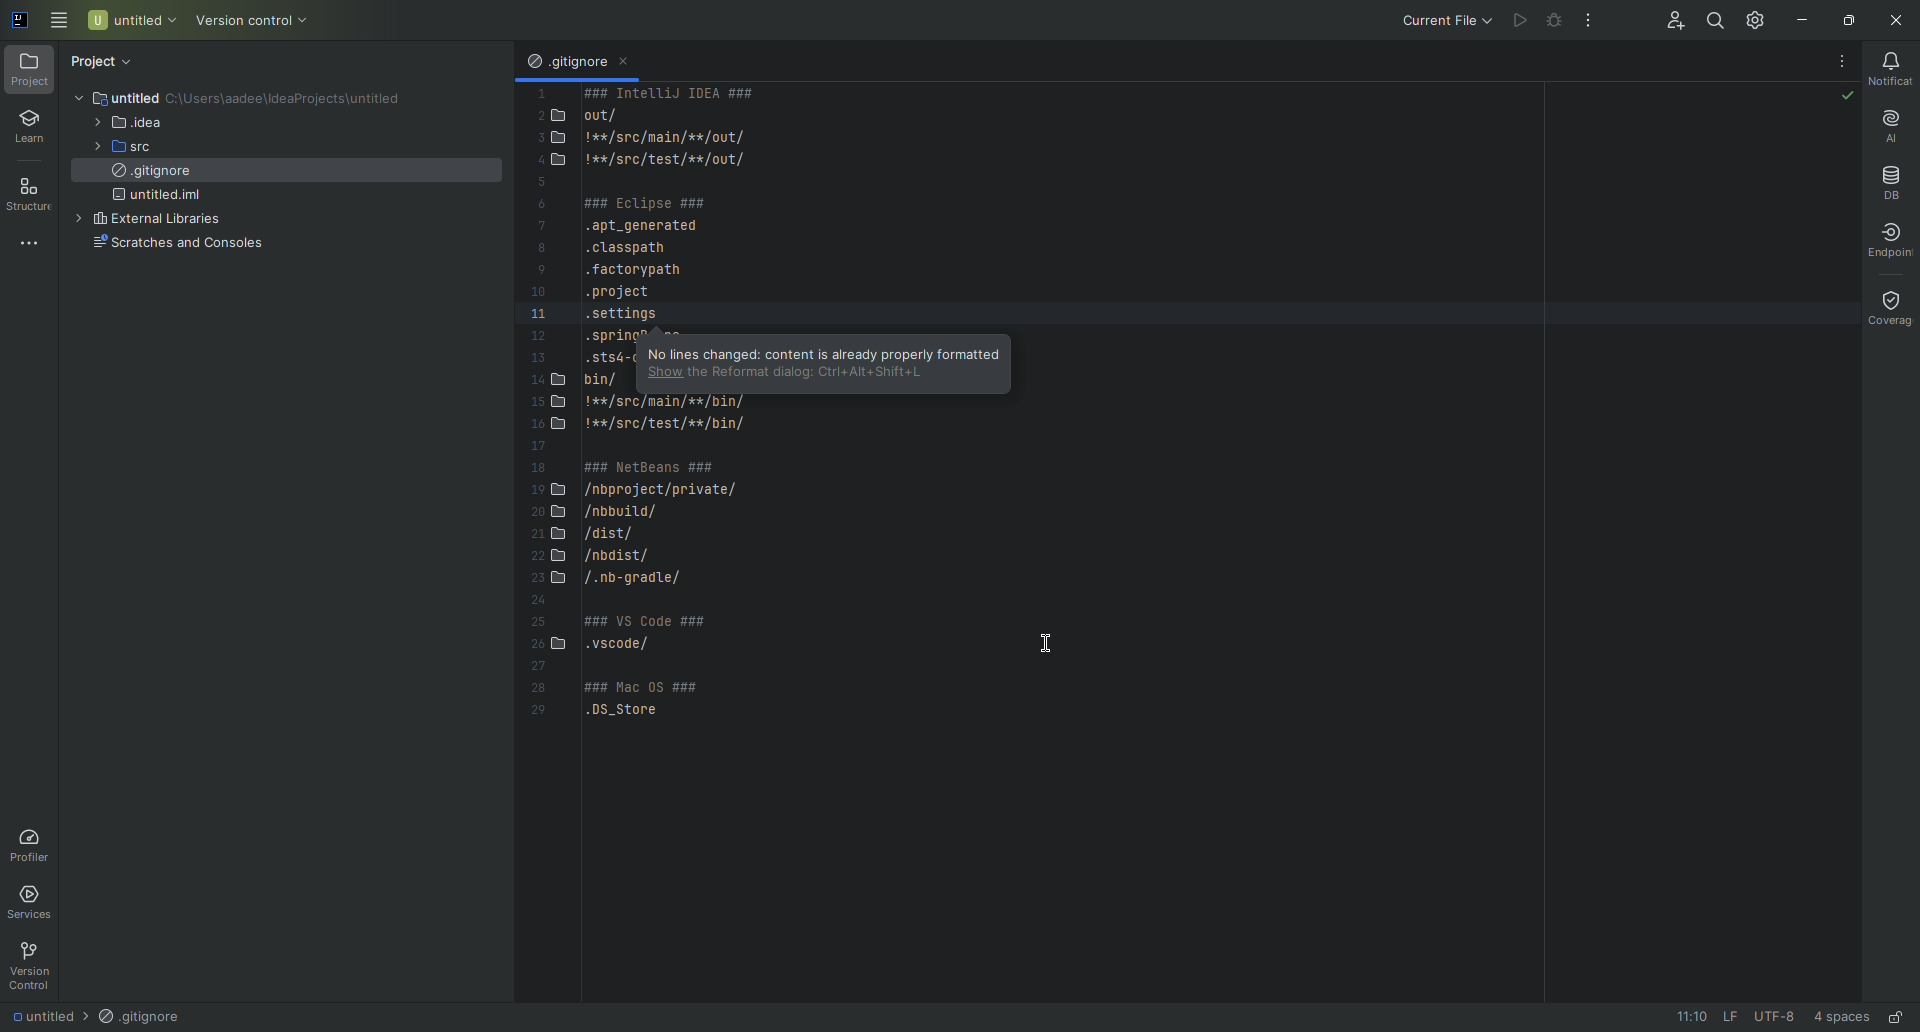 The image size is (1920, 1032). I want to click on Scratches and Console, so click(176, 247).